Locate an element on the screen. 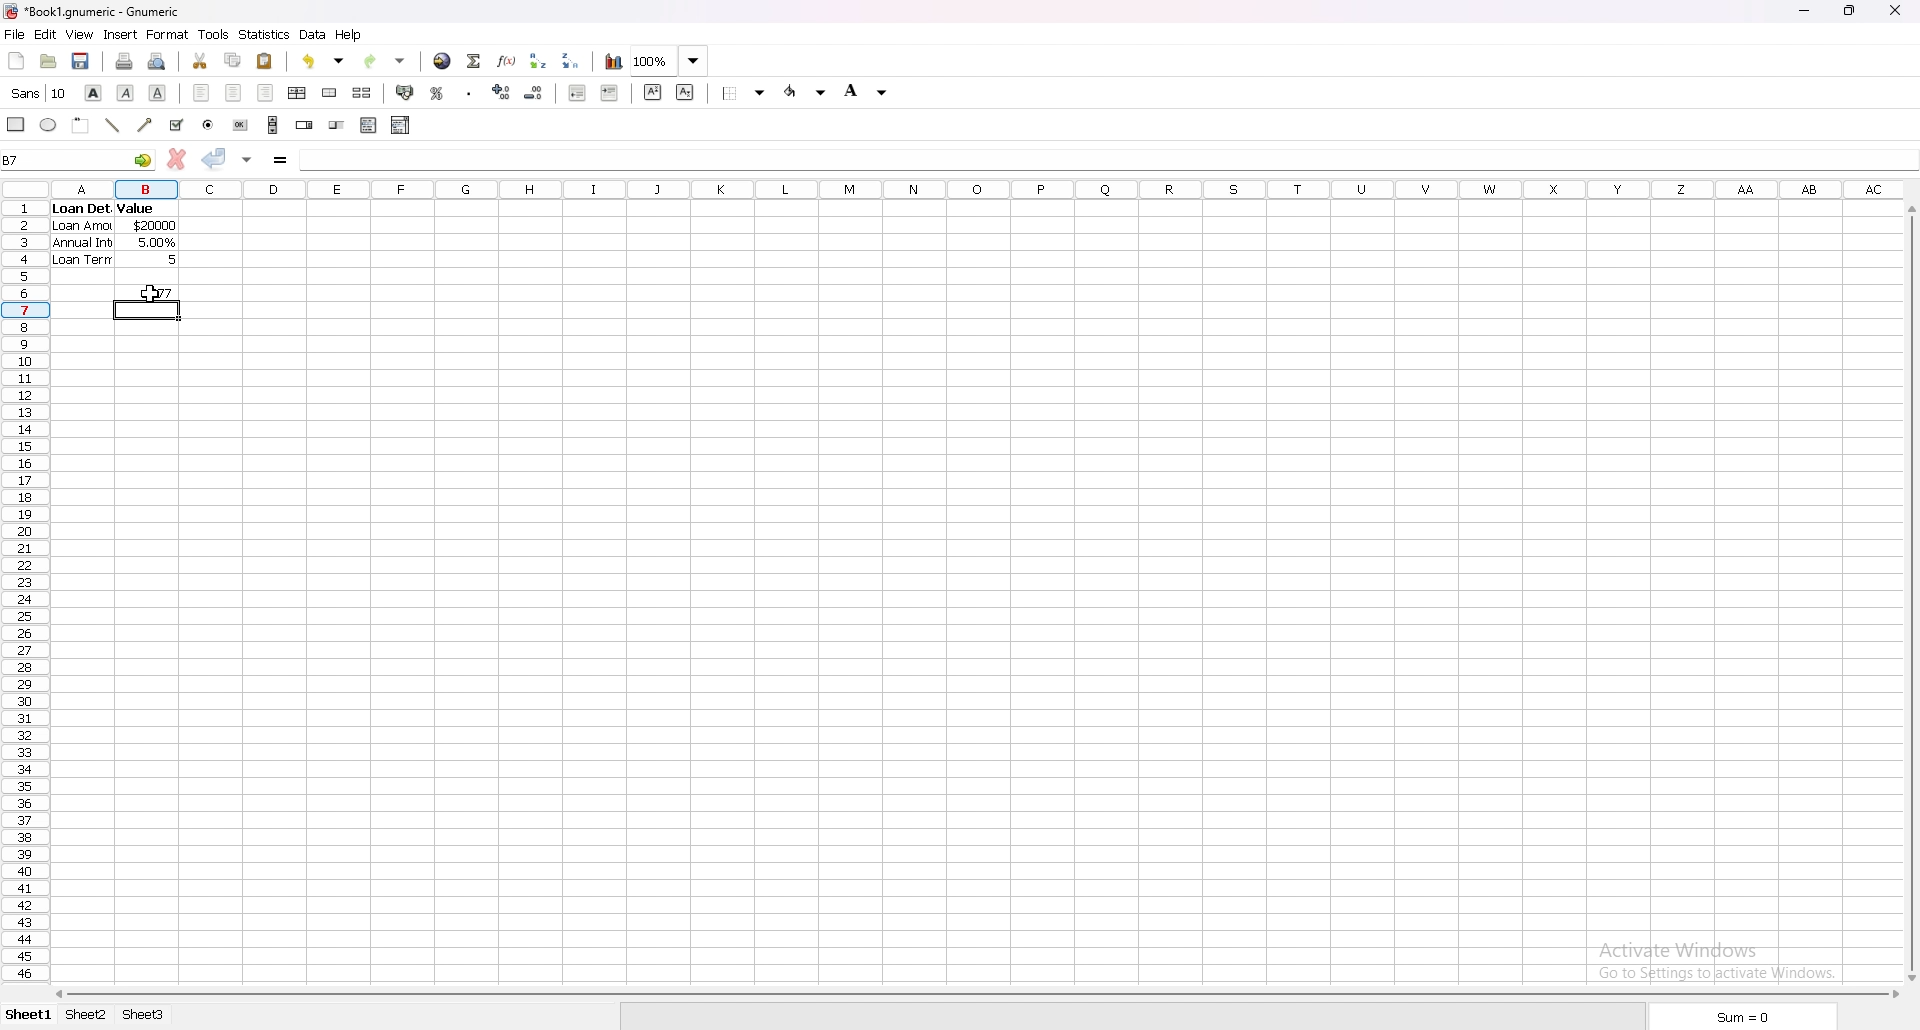 The height and width of the screenshot is (1030, 1920). data is located at coordinates (117, 236).